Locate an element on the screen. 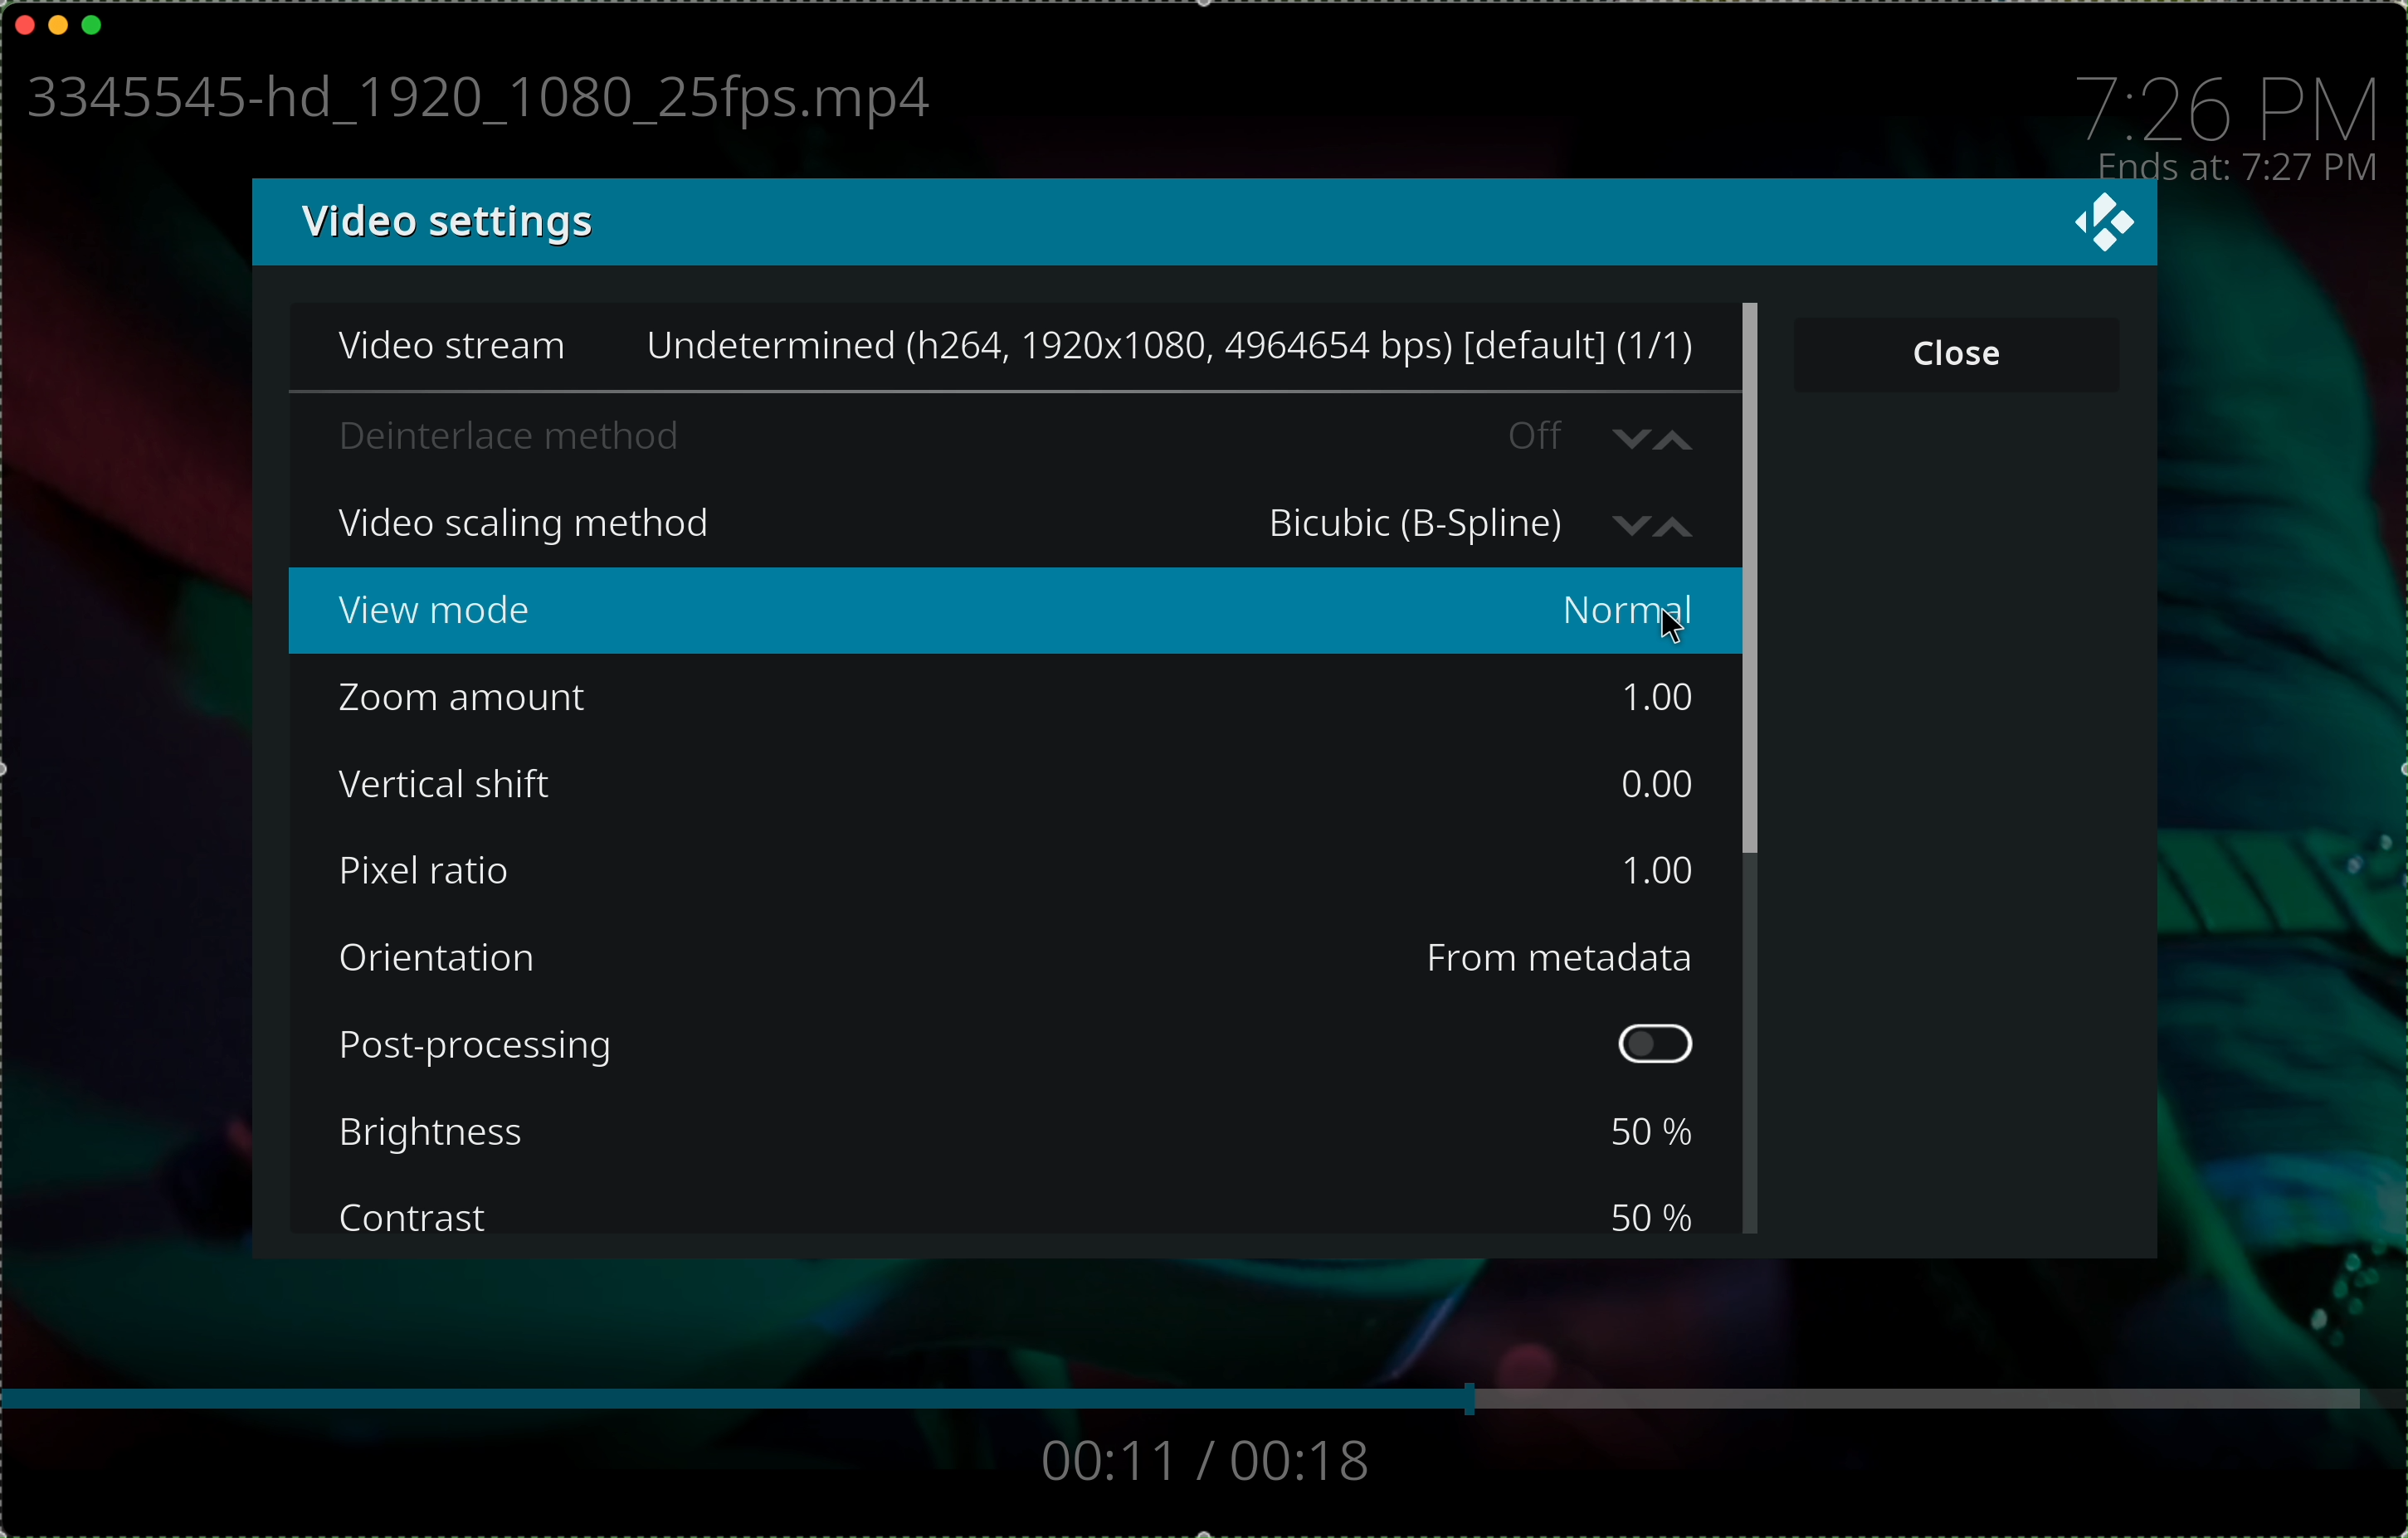 This screenshot has height=1538, width=2408. vertical shift is located at coordinates (450, 786).